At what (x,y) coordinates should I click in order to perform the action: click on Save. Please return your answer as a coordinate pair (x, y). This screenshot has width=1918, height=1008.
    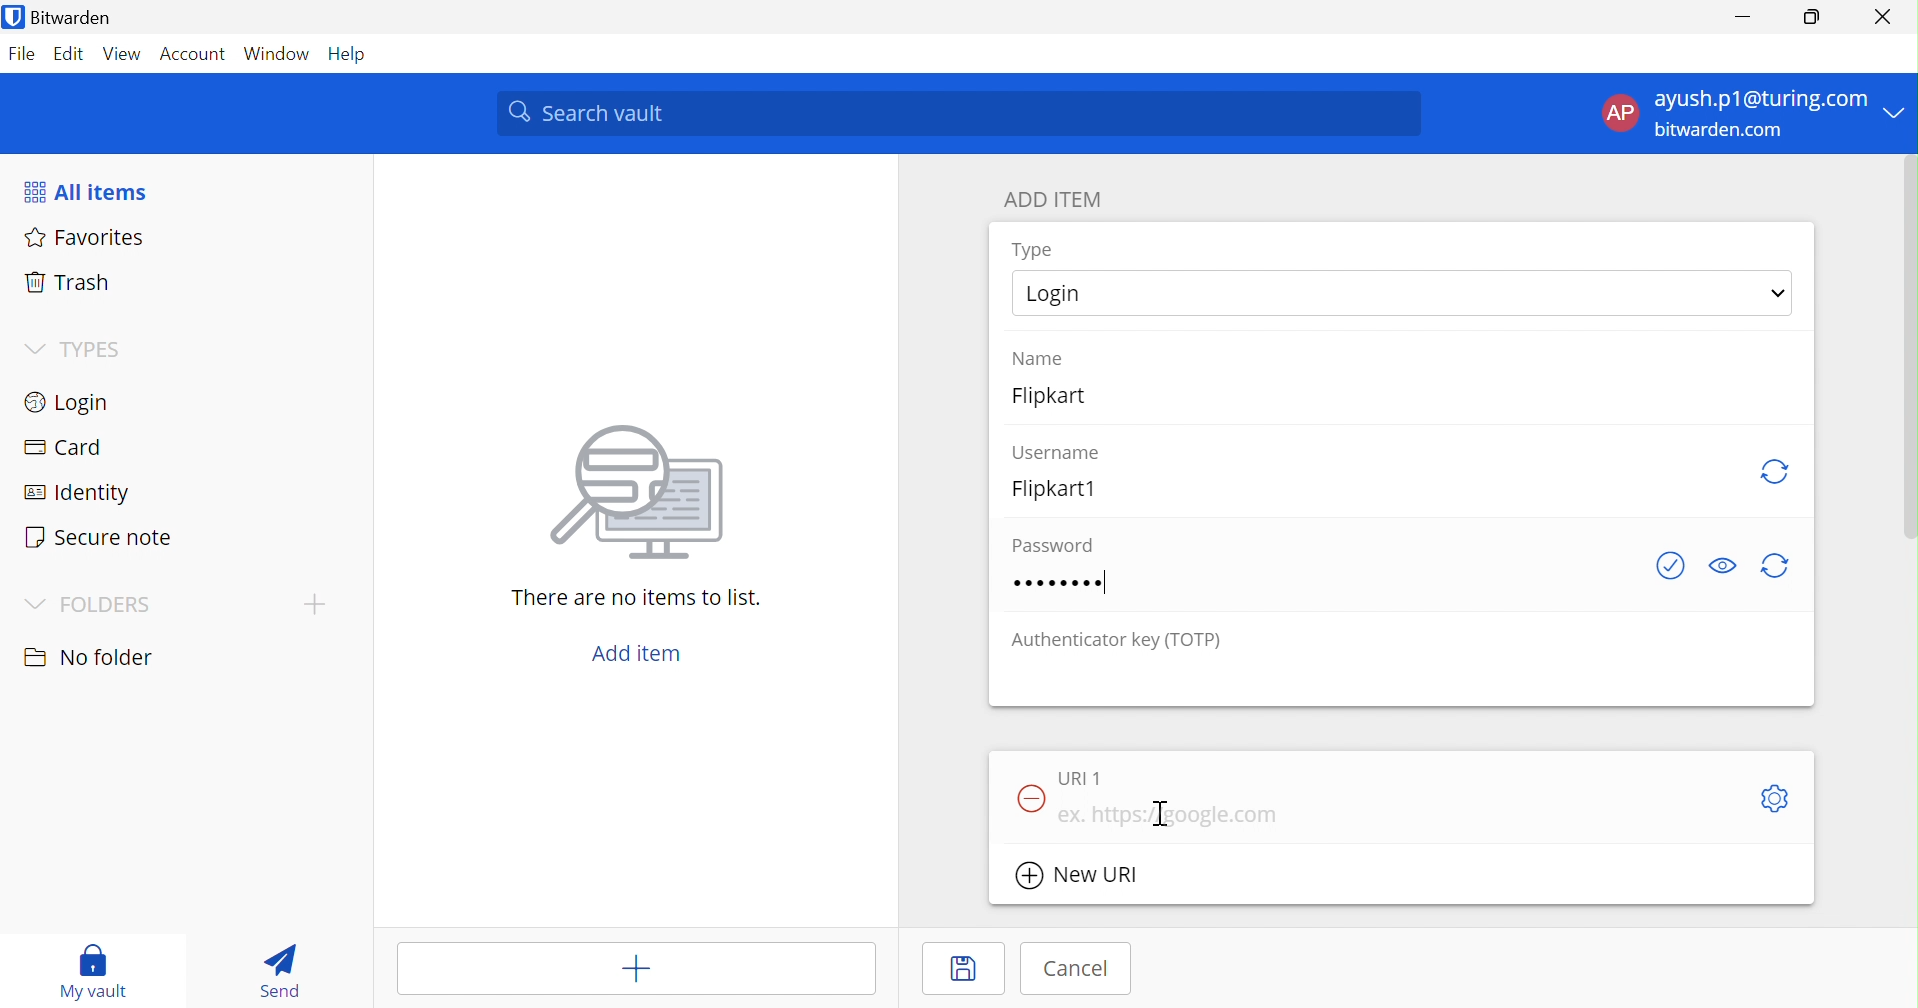
    Looking at the image, I should click on (950, 972).